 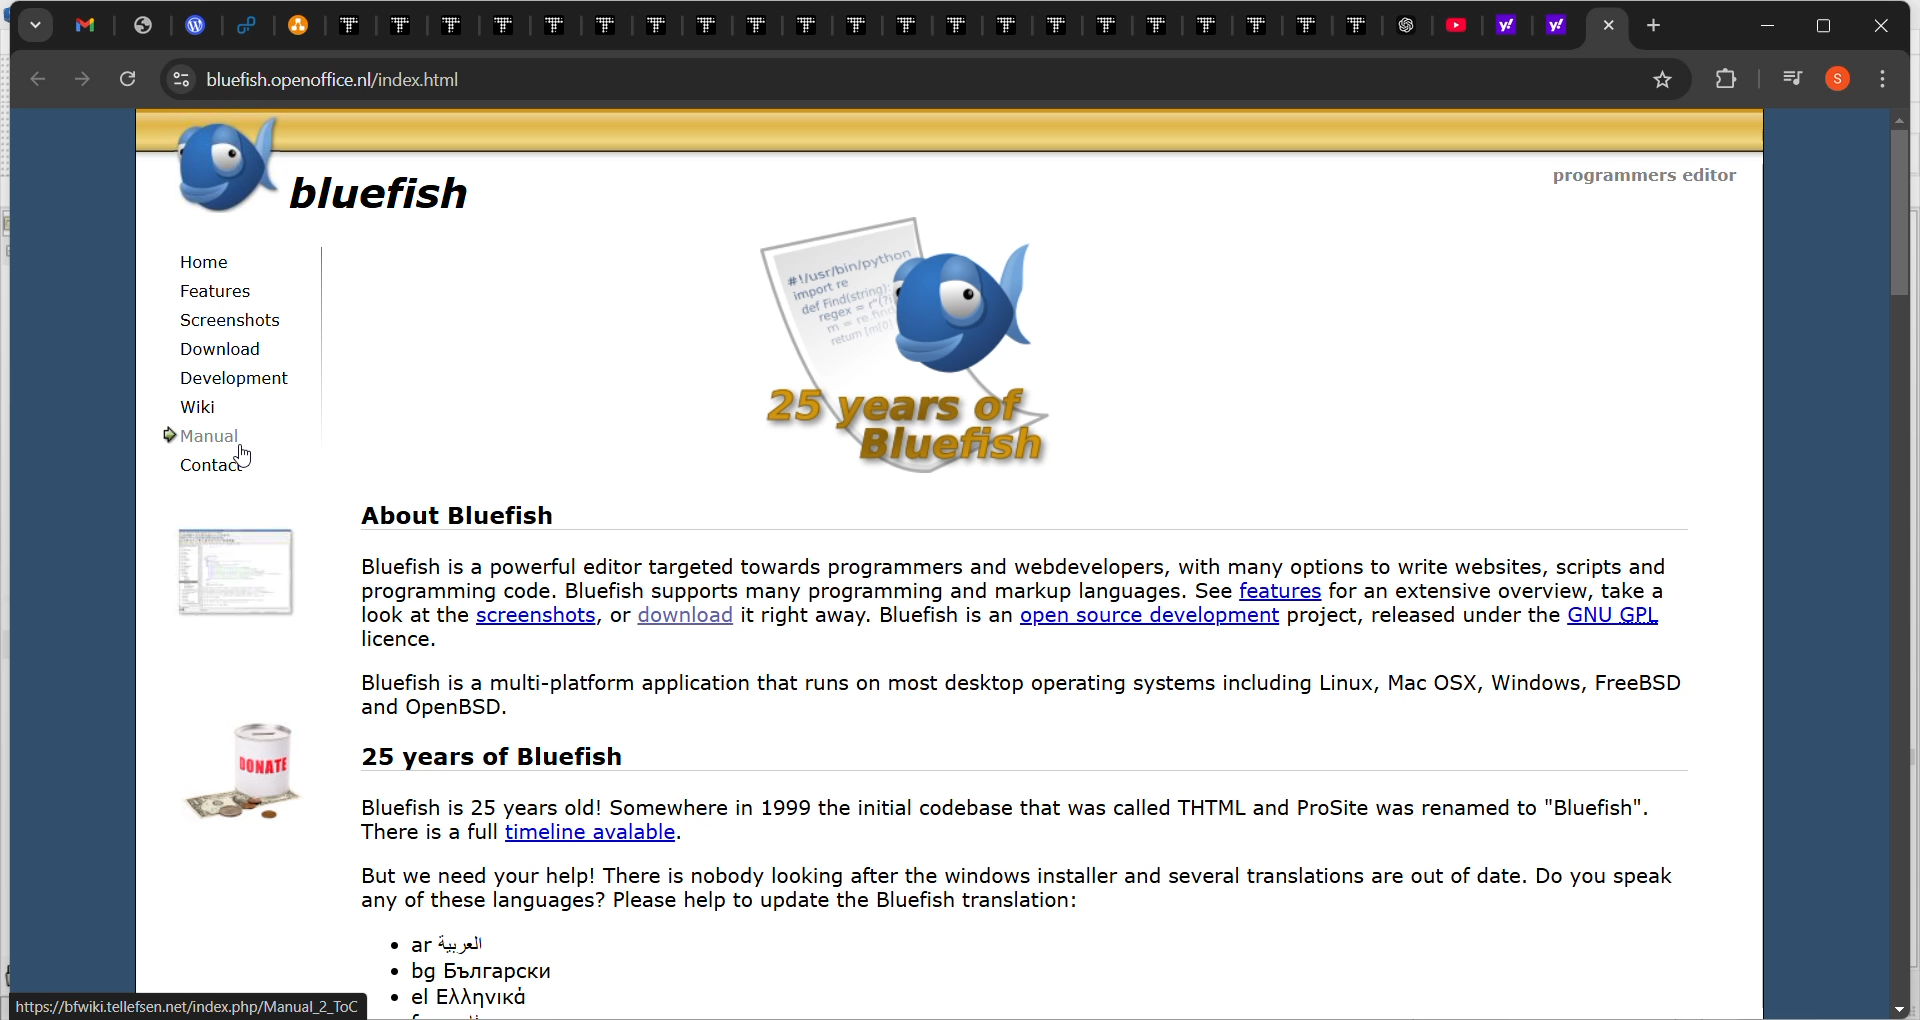 I want to click on screenshots, so click(x=229, y=322).